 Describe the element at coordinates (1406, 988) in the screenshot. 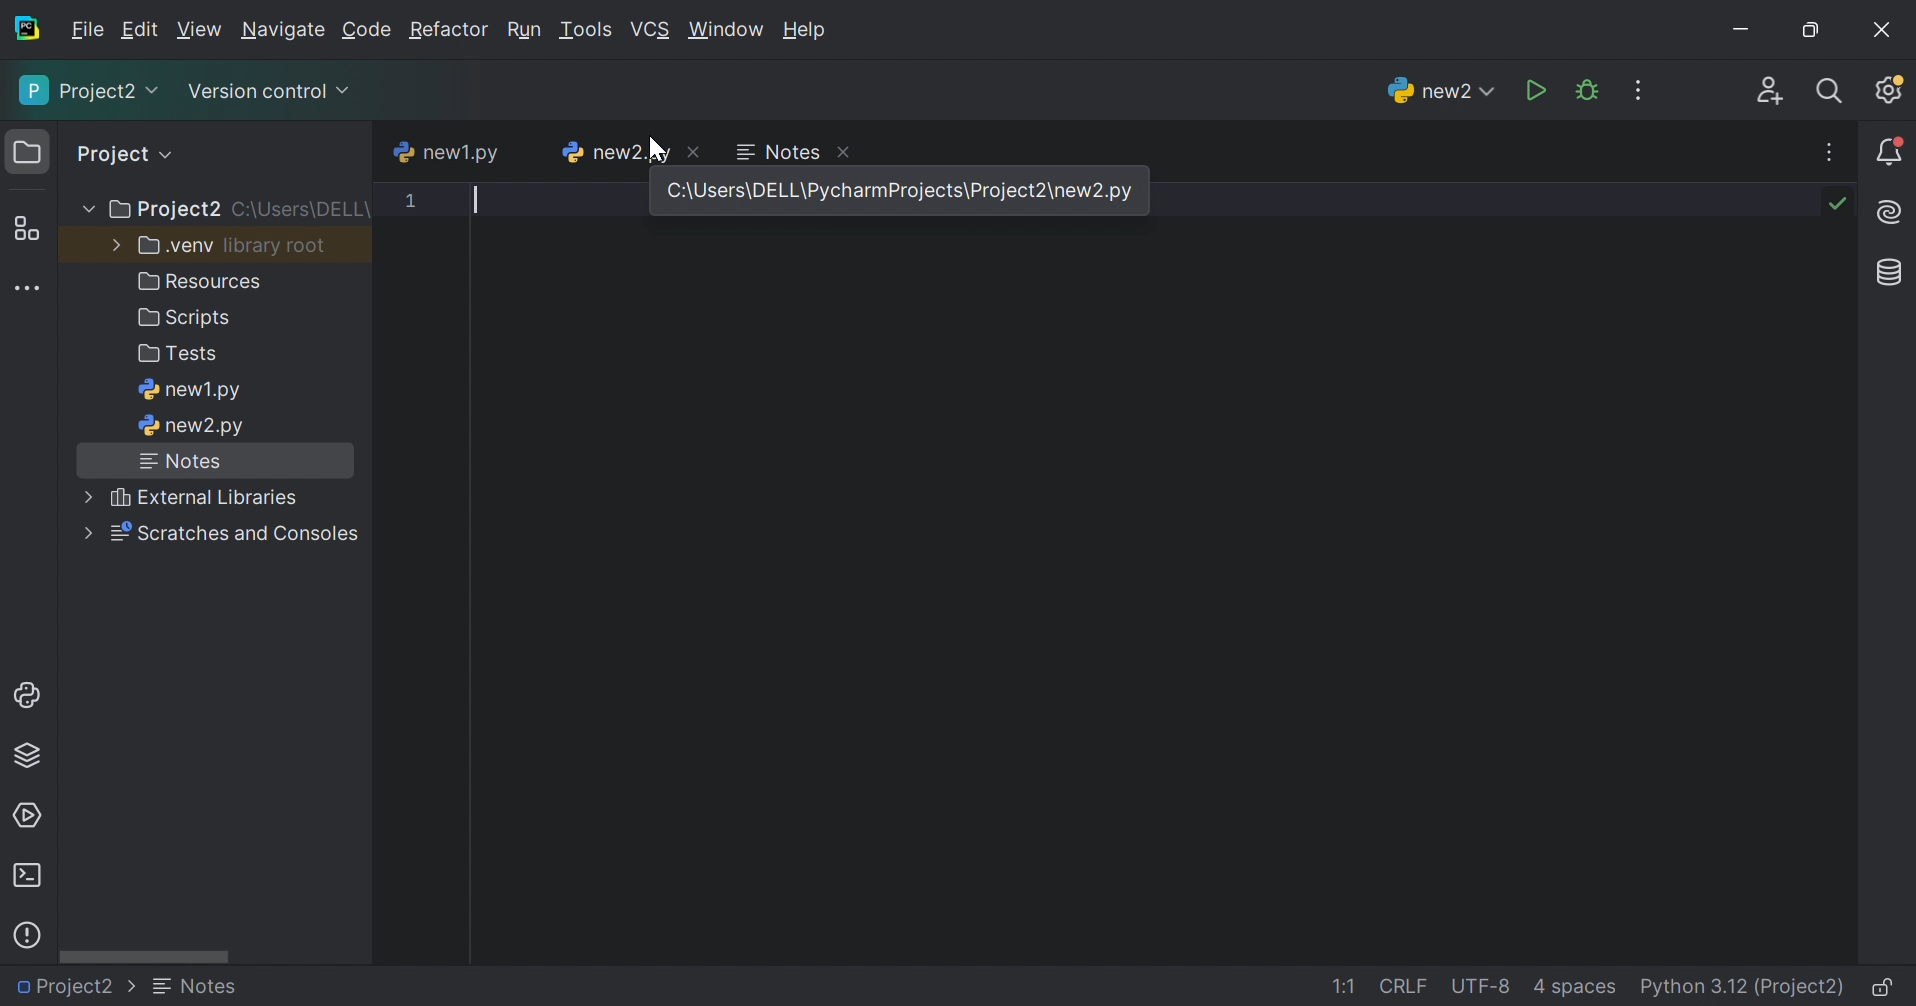

I see `CRLF` at that location.